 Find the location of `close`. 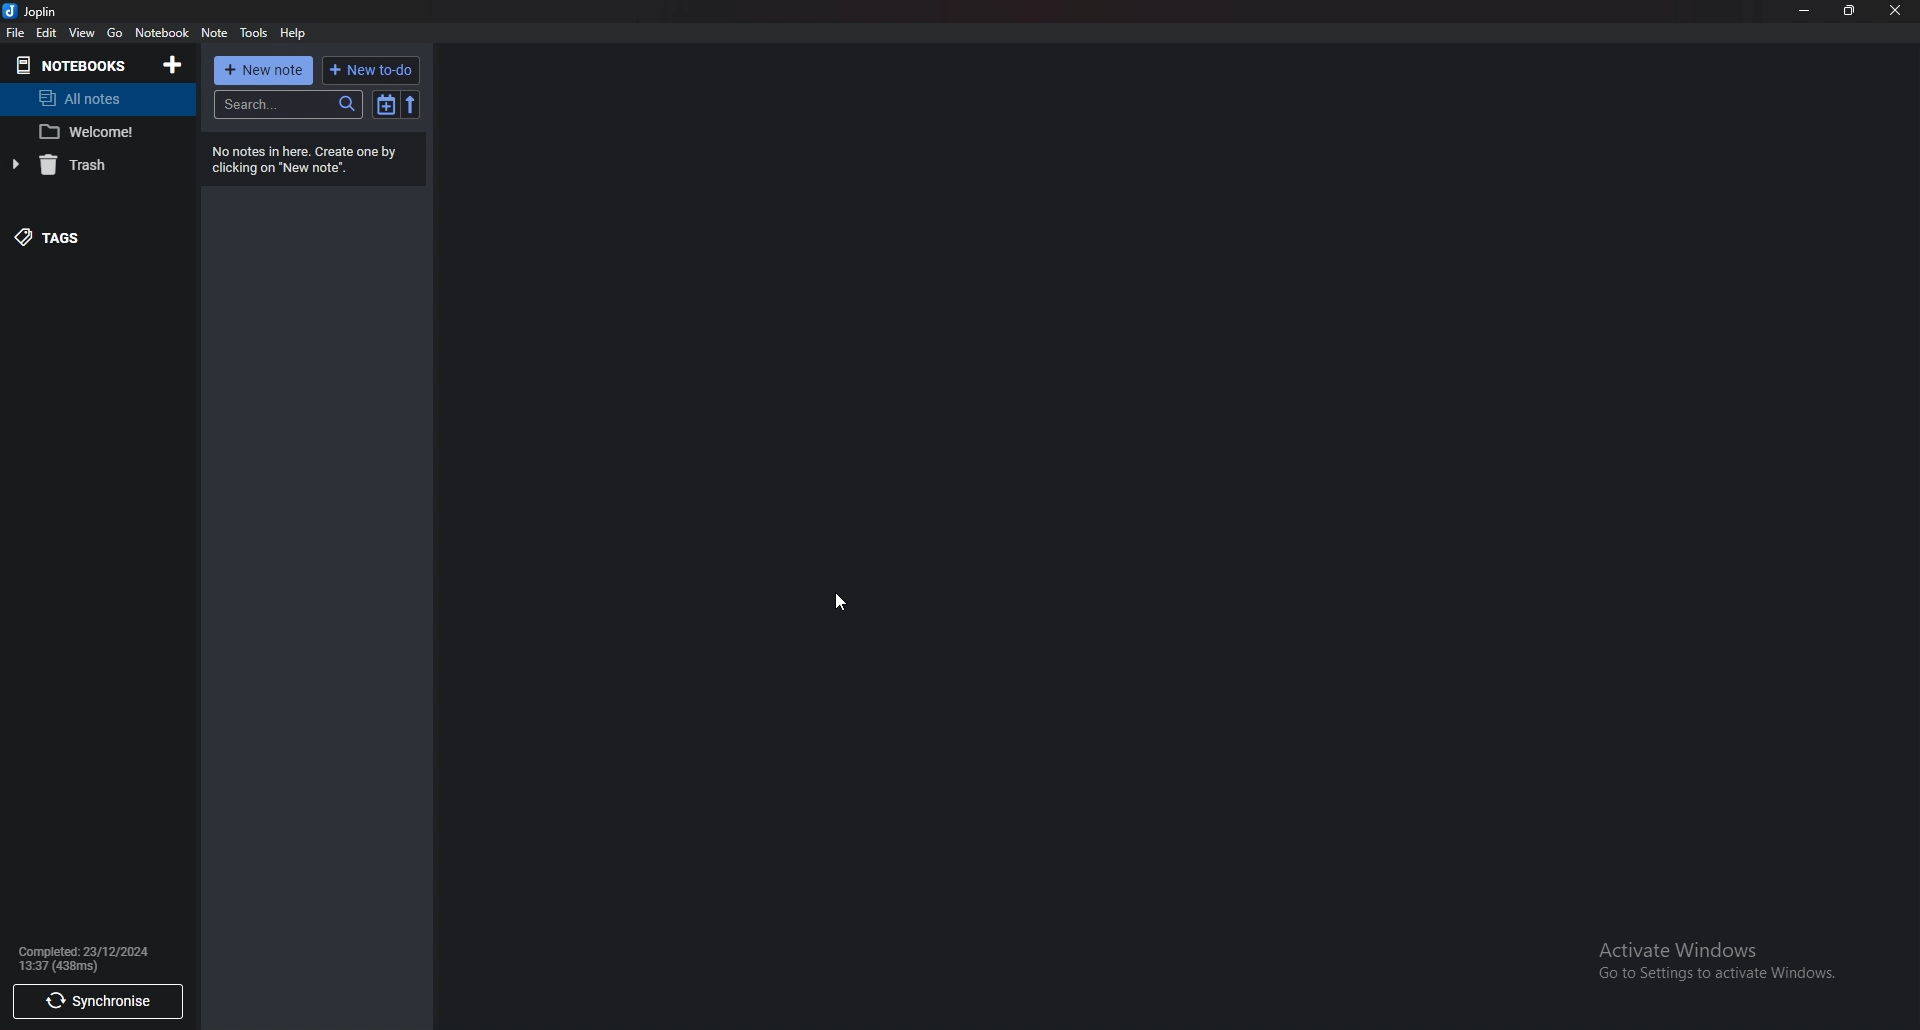

close is located at coordinates (1895, 10).